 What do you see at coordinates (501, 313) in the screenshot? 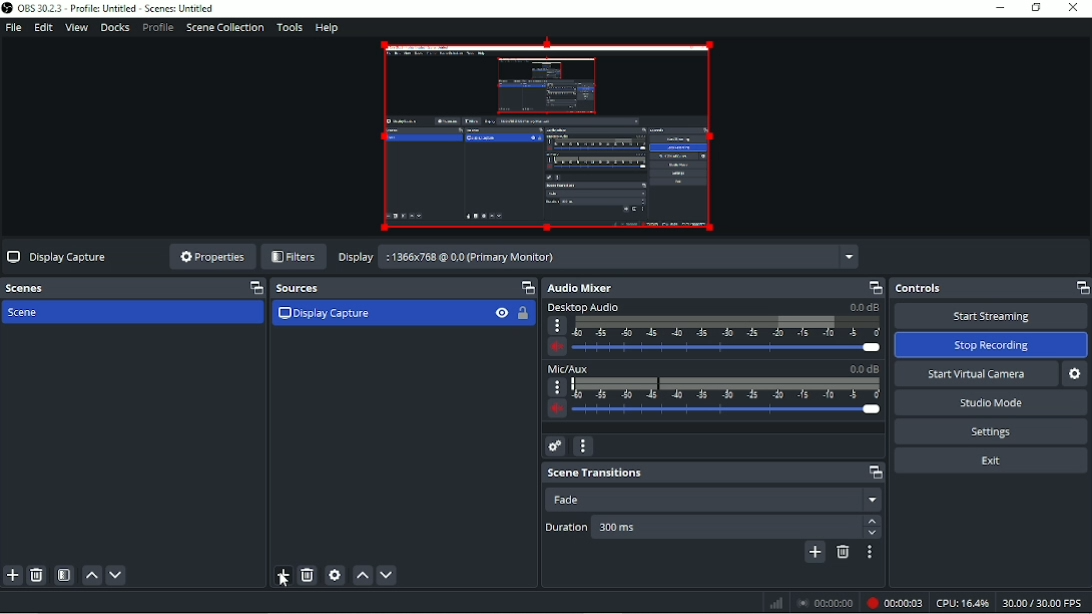
I see `Visibility` at bounding box center [501, 313].